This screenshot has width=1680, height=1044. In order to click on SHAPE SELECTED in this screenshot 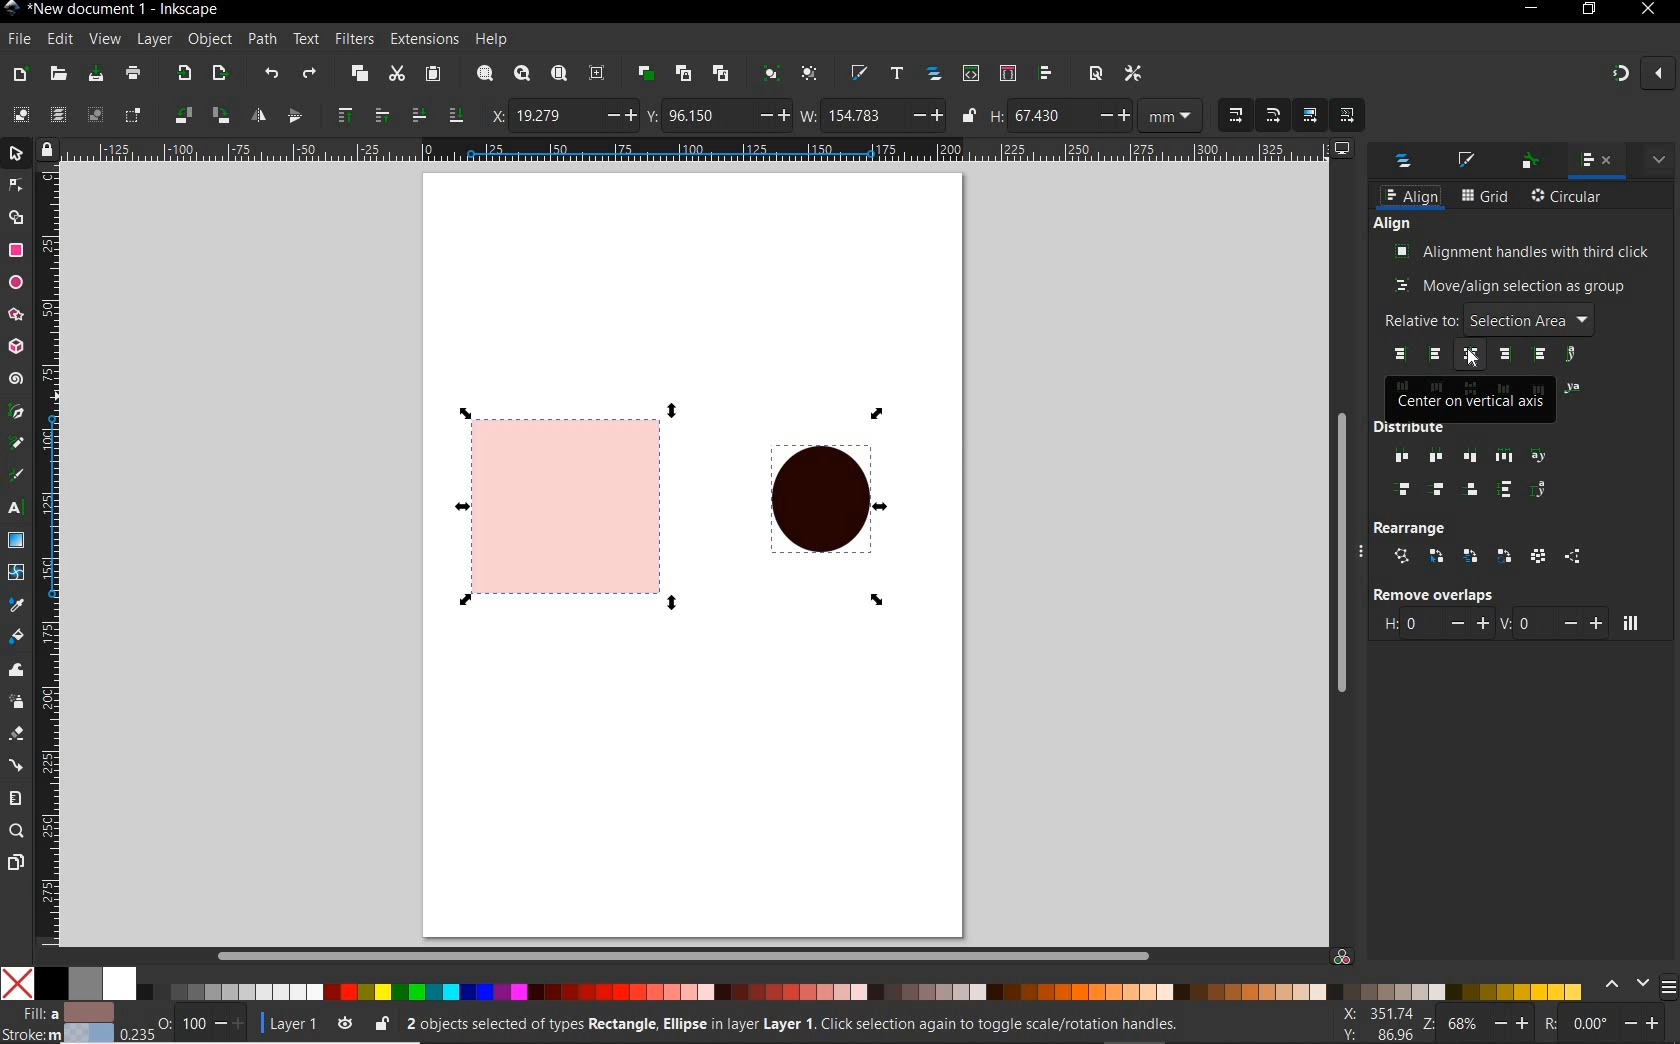, I will do `click(814, 506)`.